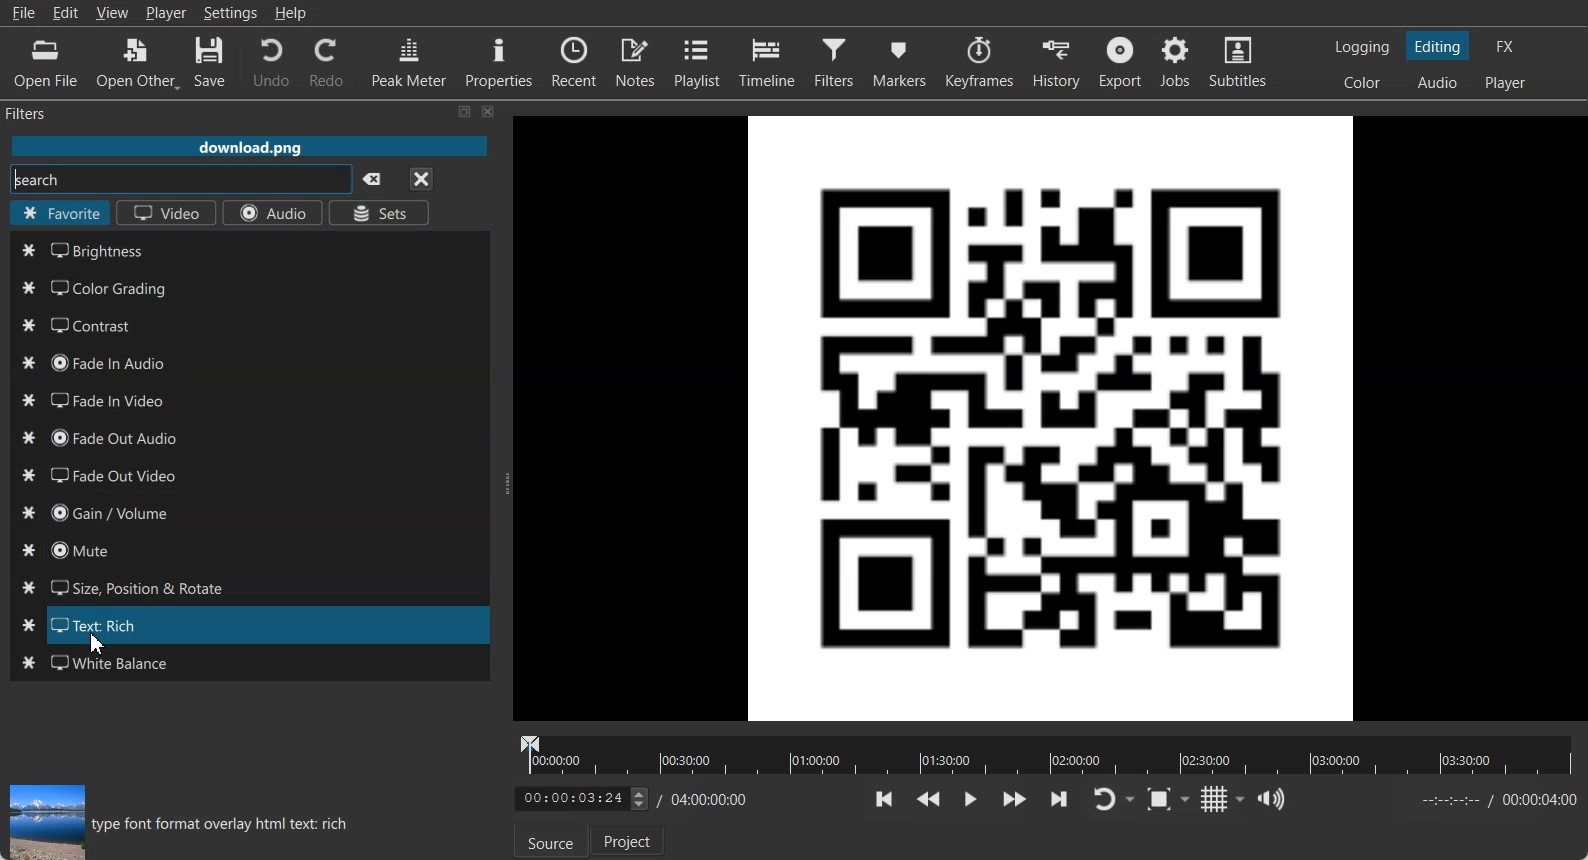 The image size is (1588, 860). What do you see at coordinates (979, 61) in the screenshot?
I see `Keyframes` at bounding box center [979, 61].